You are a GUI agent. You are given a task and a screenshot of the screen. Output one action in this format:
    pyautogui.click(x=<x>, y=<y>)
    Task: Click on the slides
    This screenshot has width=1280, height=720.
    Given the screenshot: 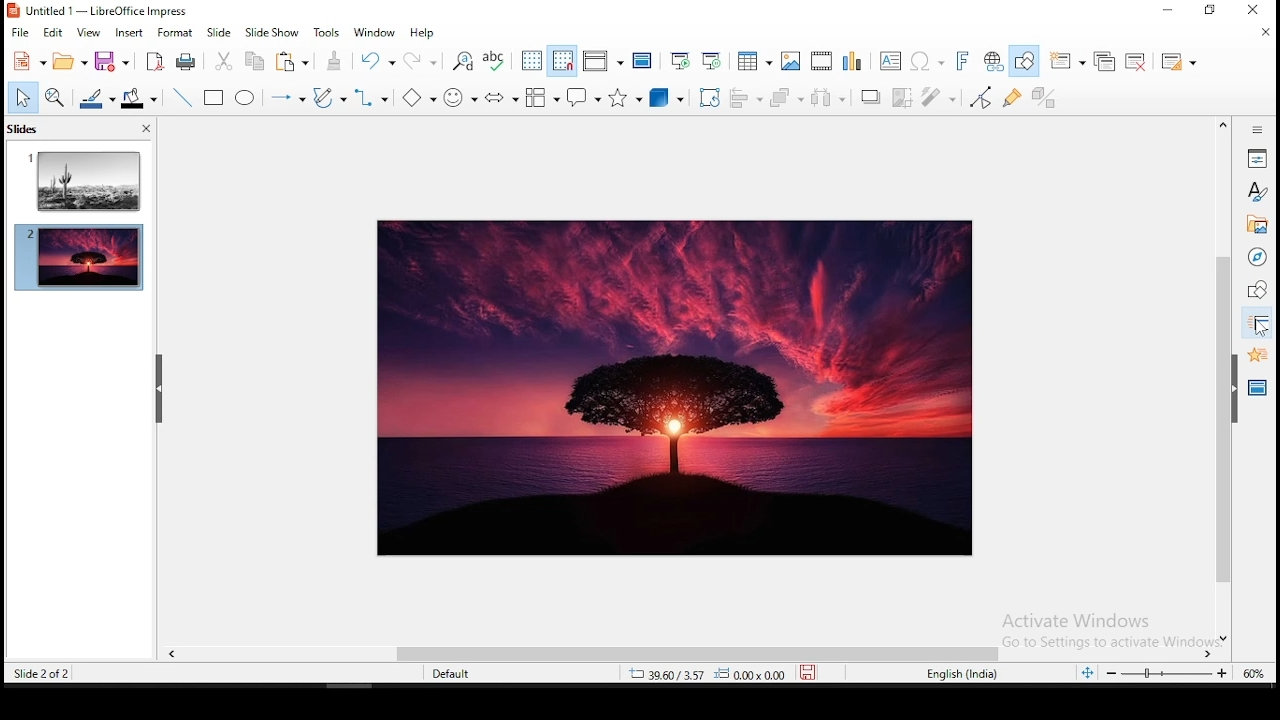 What is the action you would take?
    pyautogui.click(x=26, y=128)
    